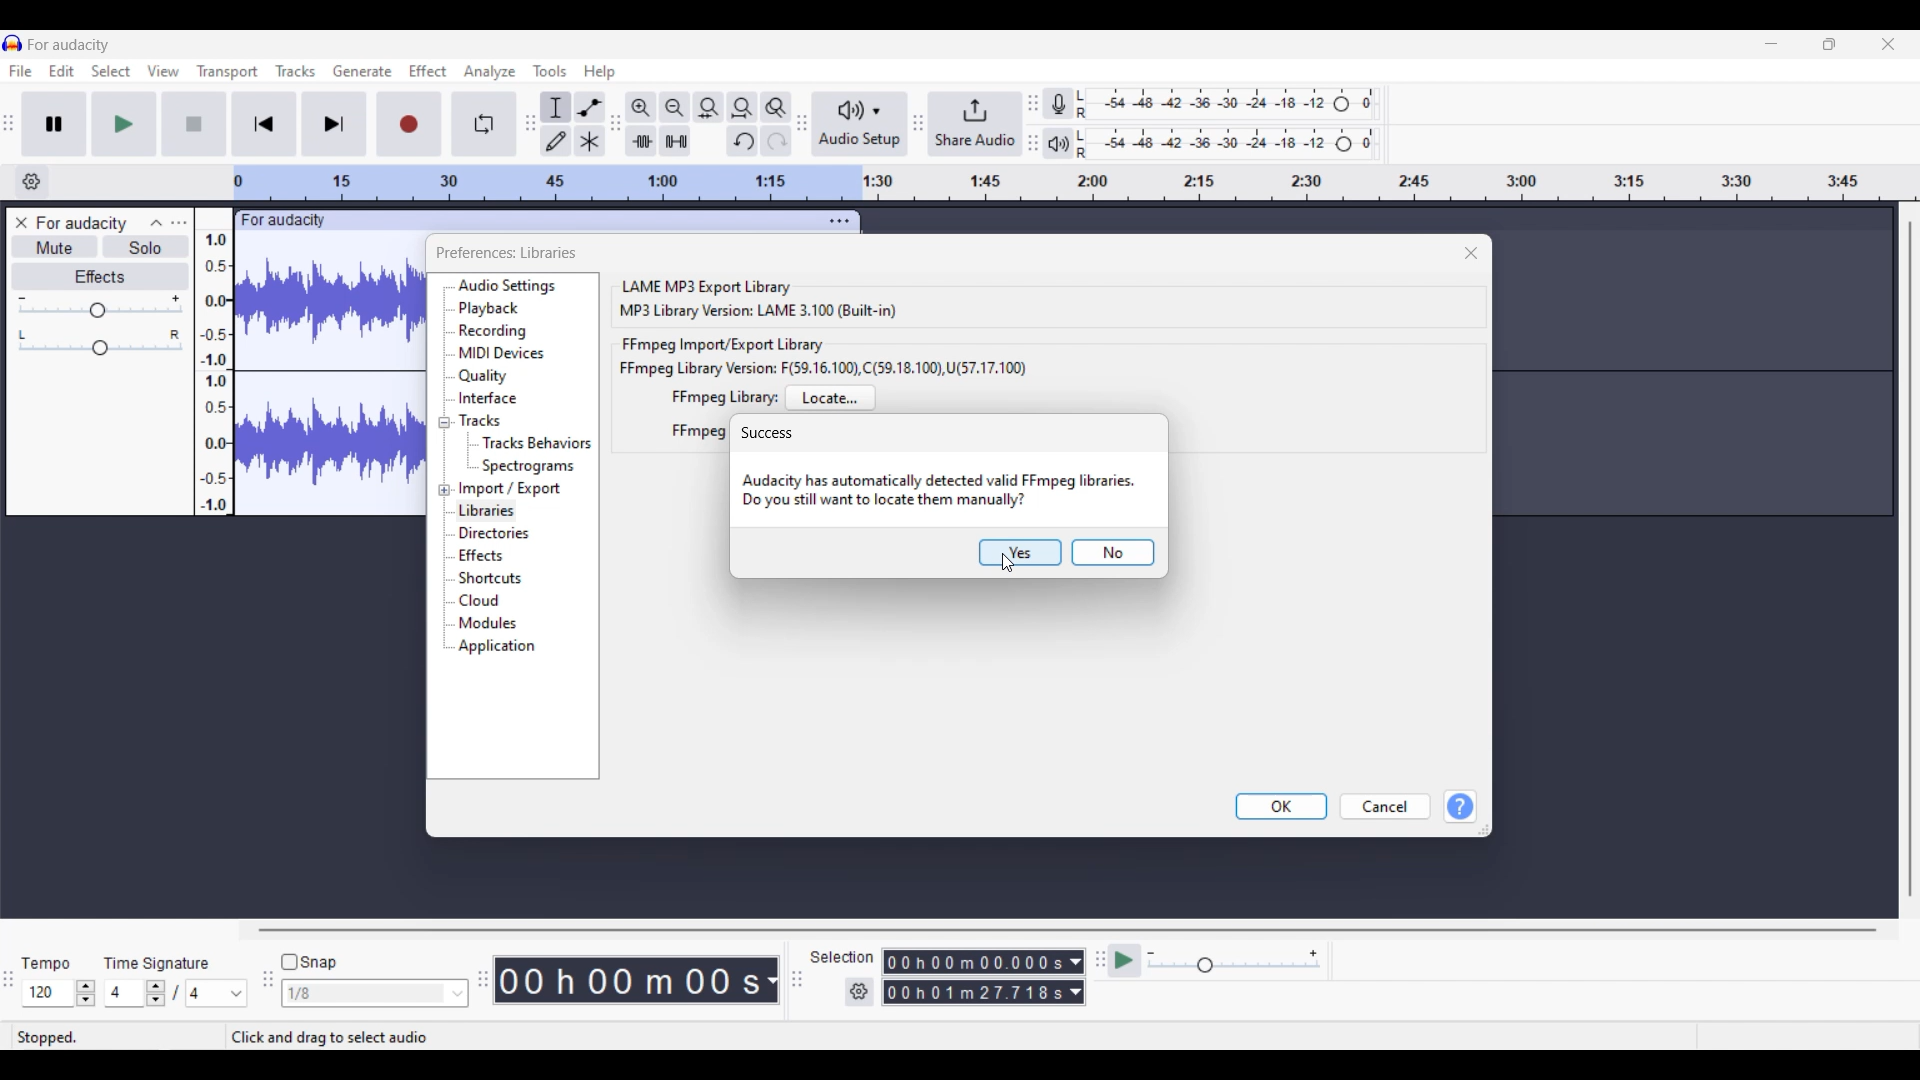 Image resolution: width=1920 pixels, height=1080 pixels. Describe the element at coordinates (479, 420) in the screenshot. I see `Tracks` at that location.